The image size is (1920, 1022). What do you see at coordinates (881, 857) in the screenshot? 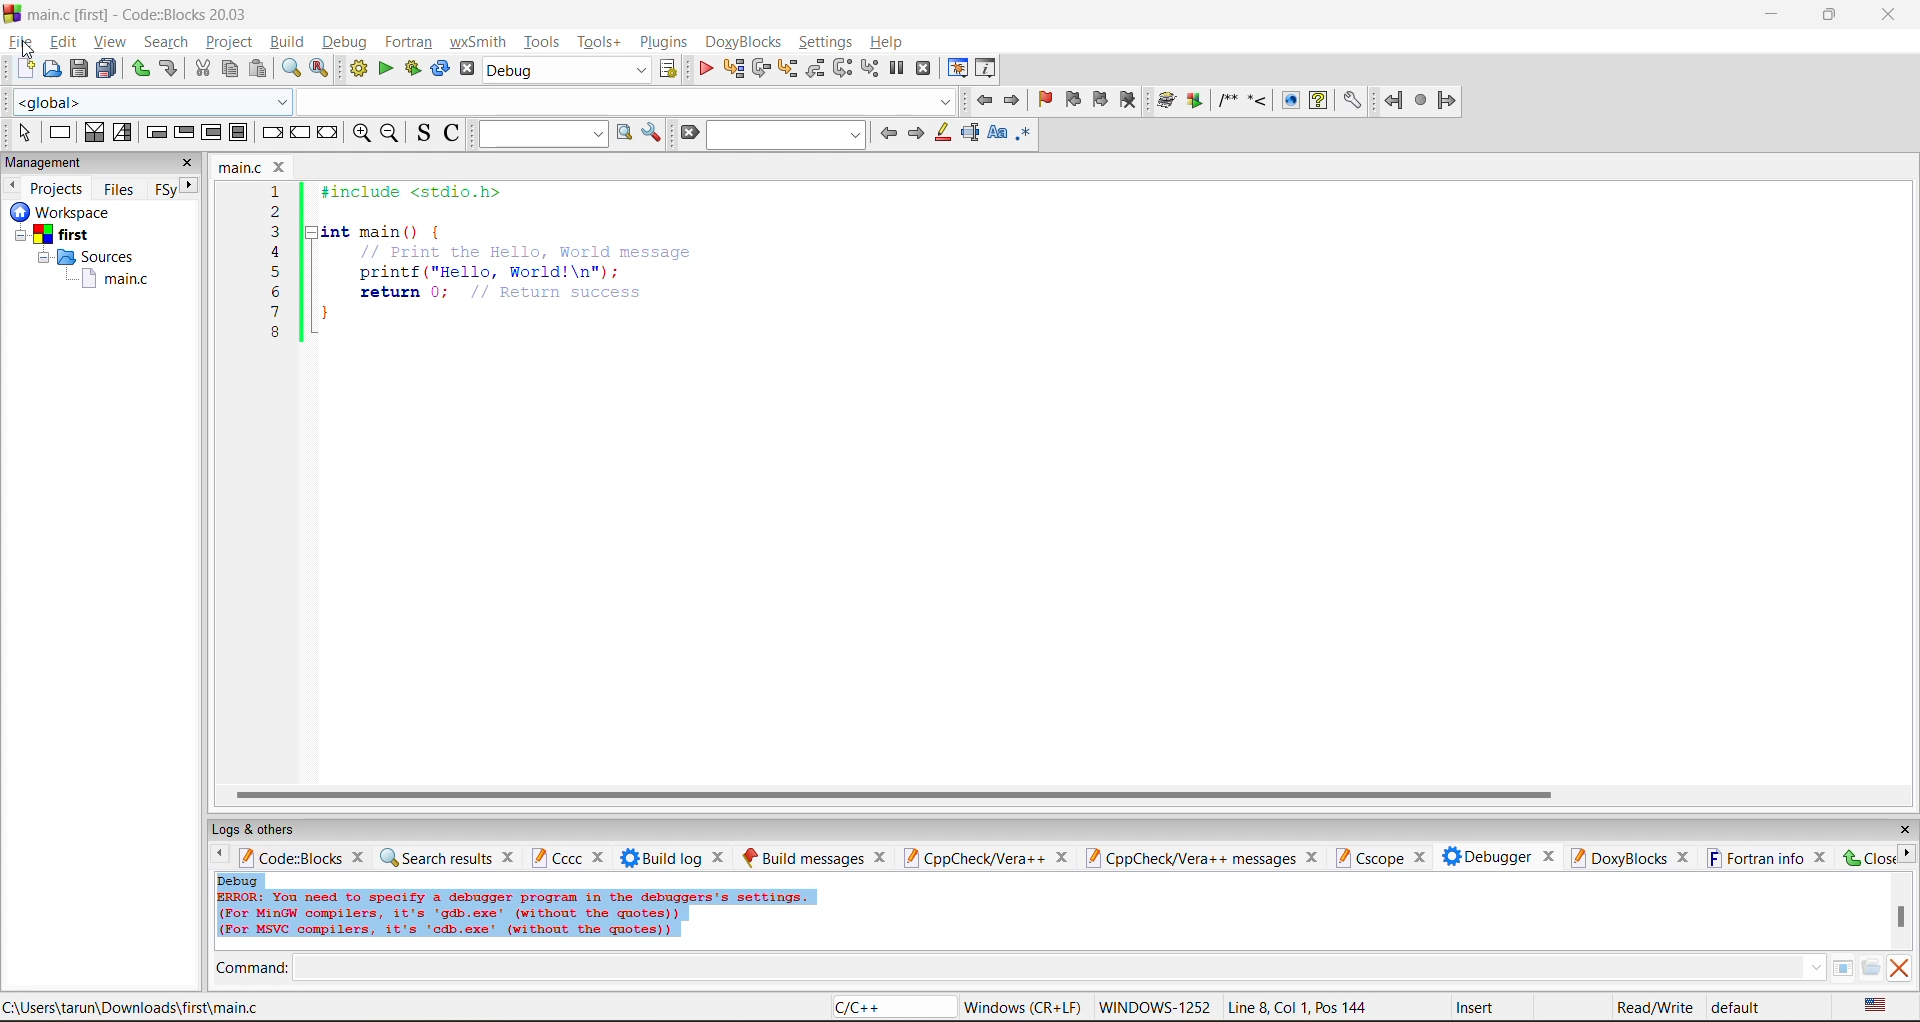
I see `close` at bounding box center [881, 857].